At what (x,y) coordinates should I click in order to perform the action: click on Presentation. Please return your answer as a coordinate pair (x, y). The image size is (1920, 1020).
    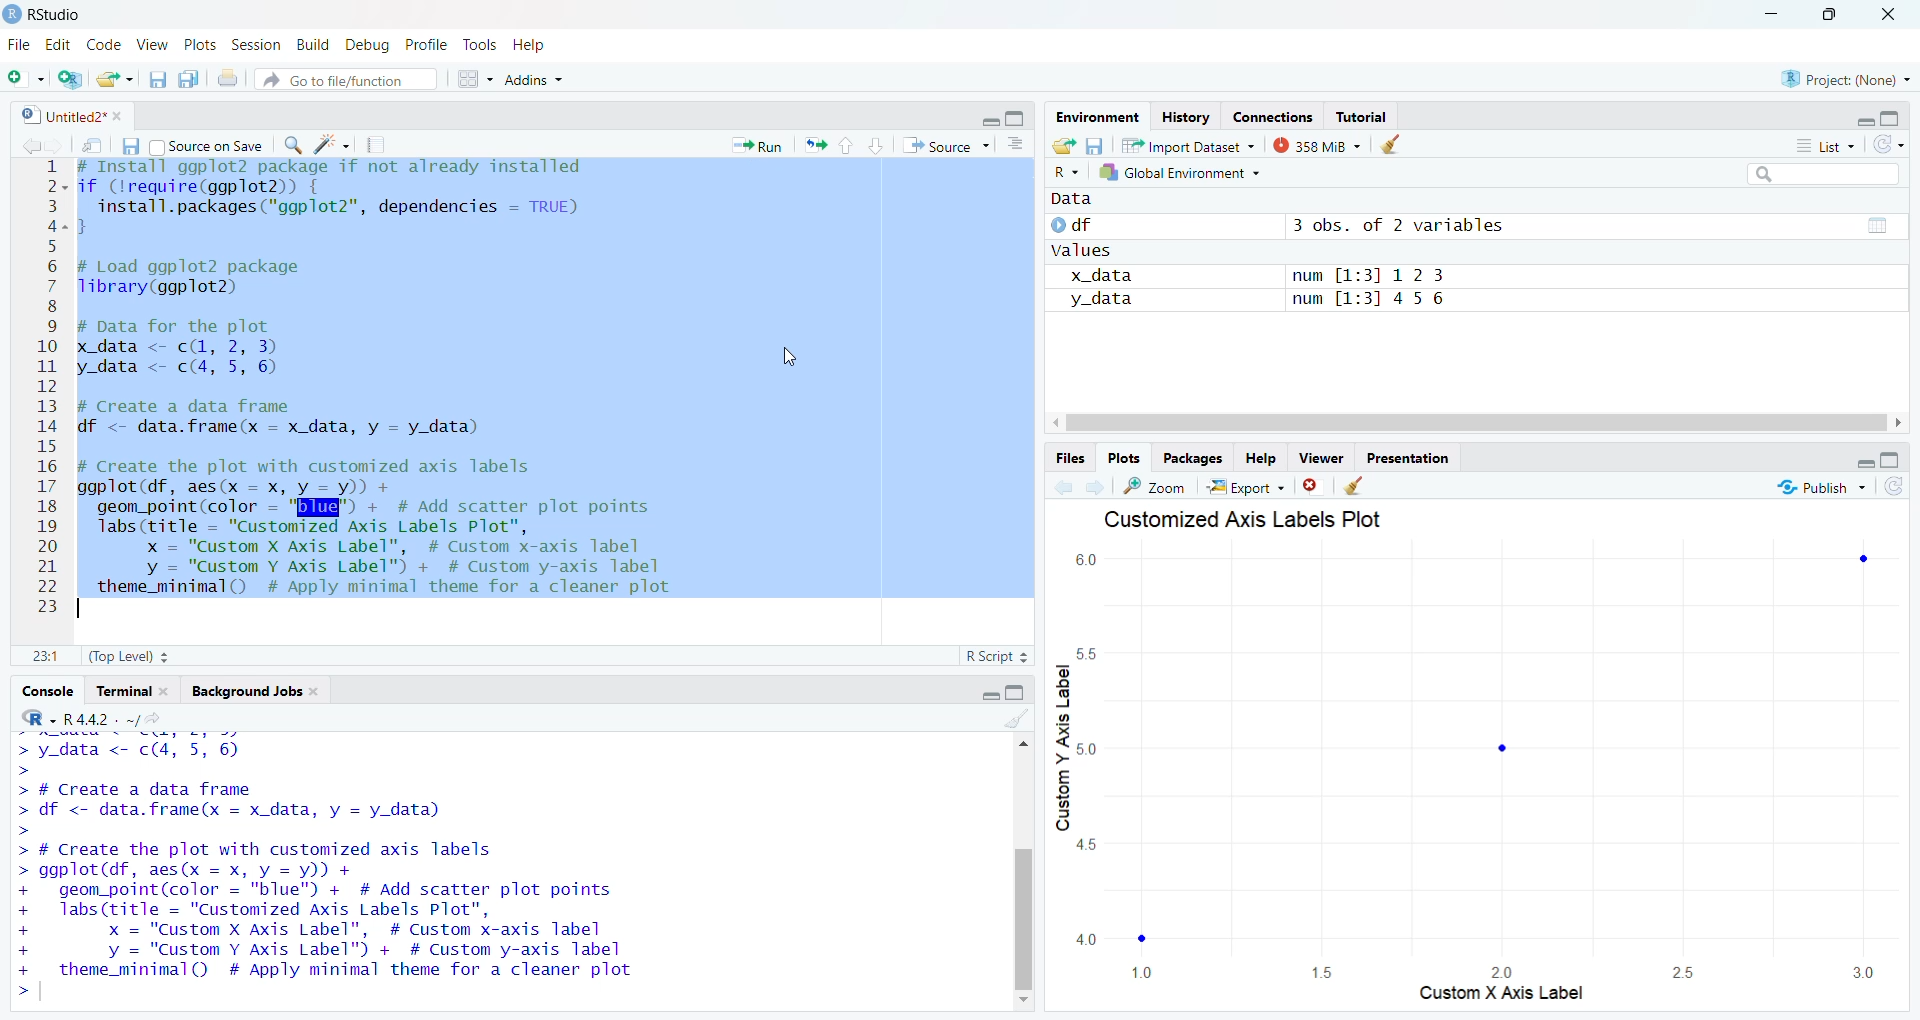
    Looking at the image, I should click on (1412, 460).